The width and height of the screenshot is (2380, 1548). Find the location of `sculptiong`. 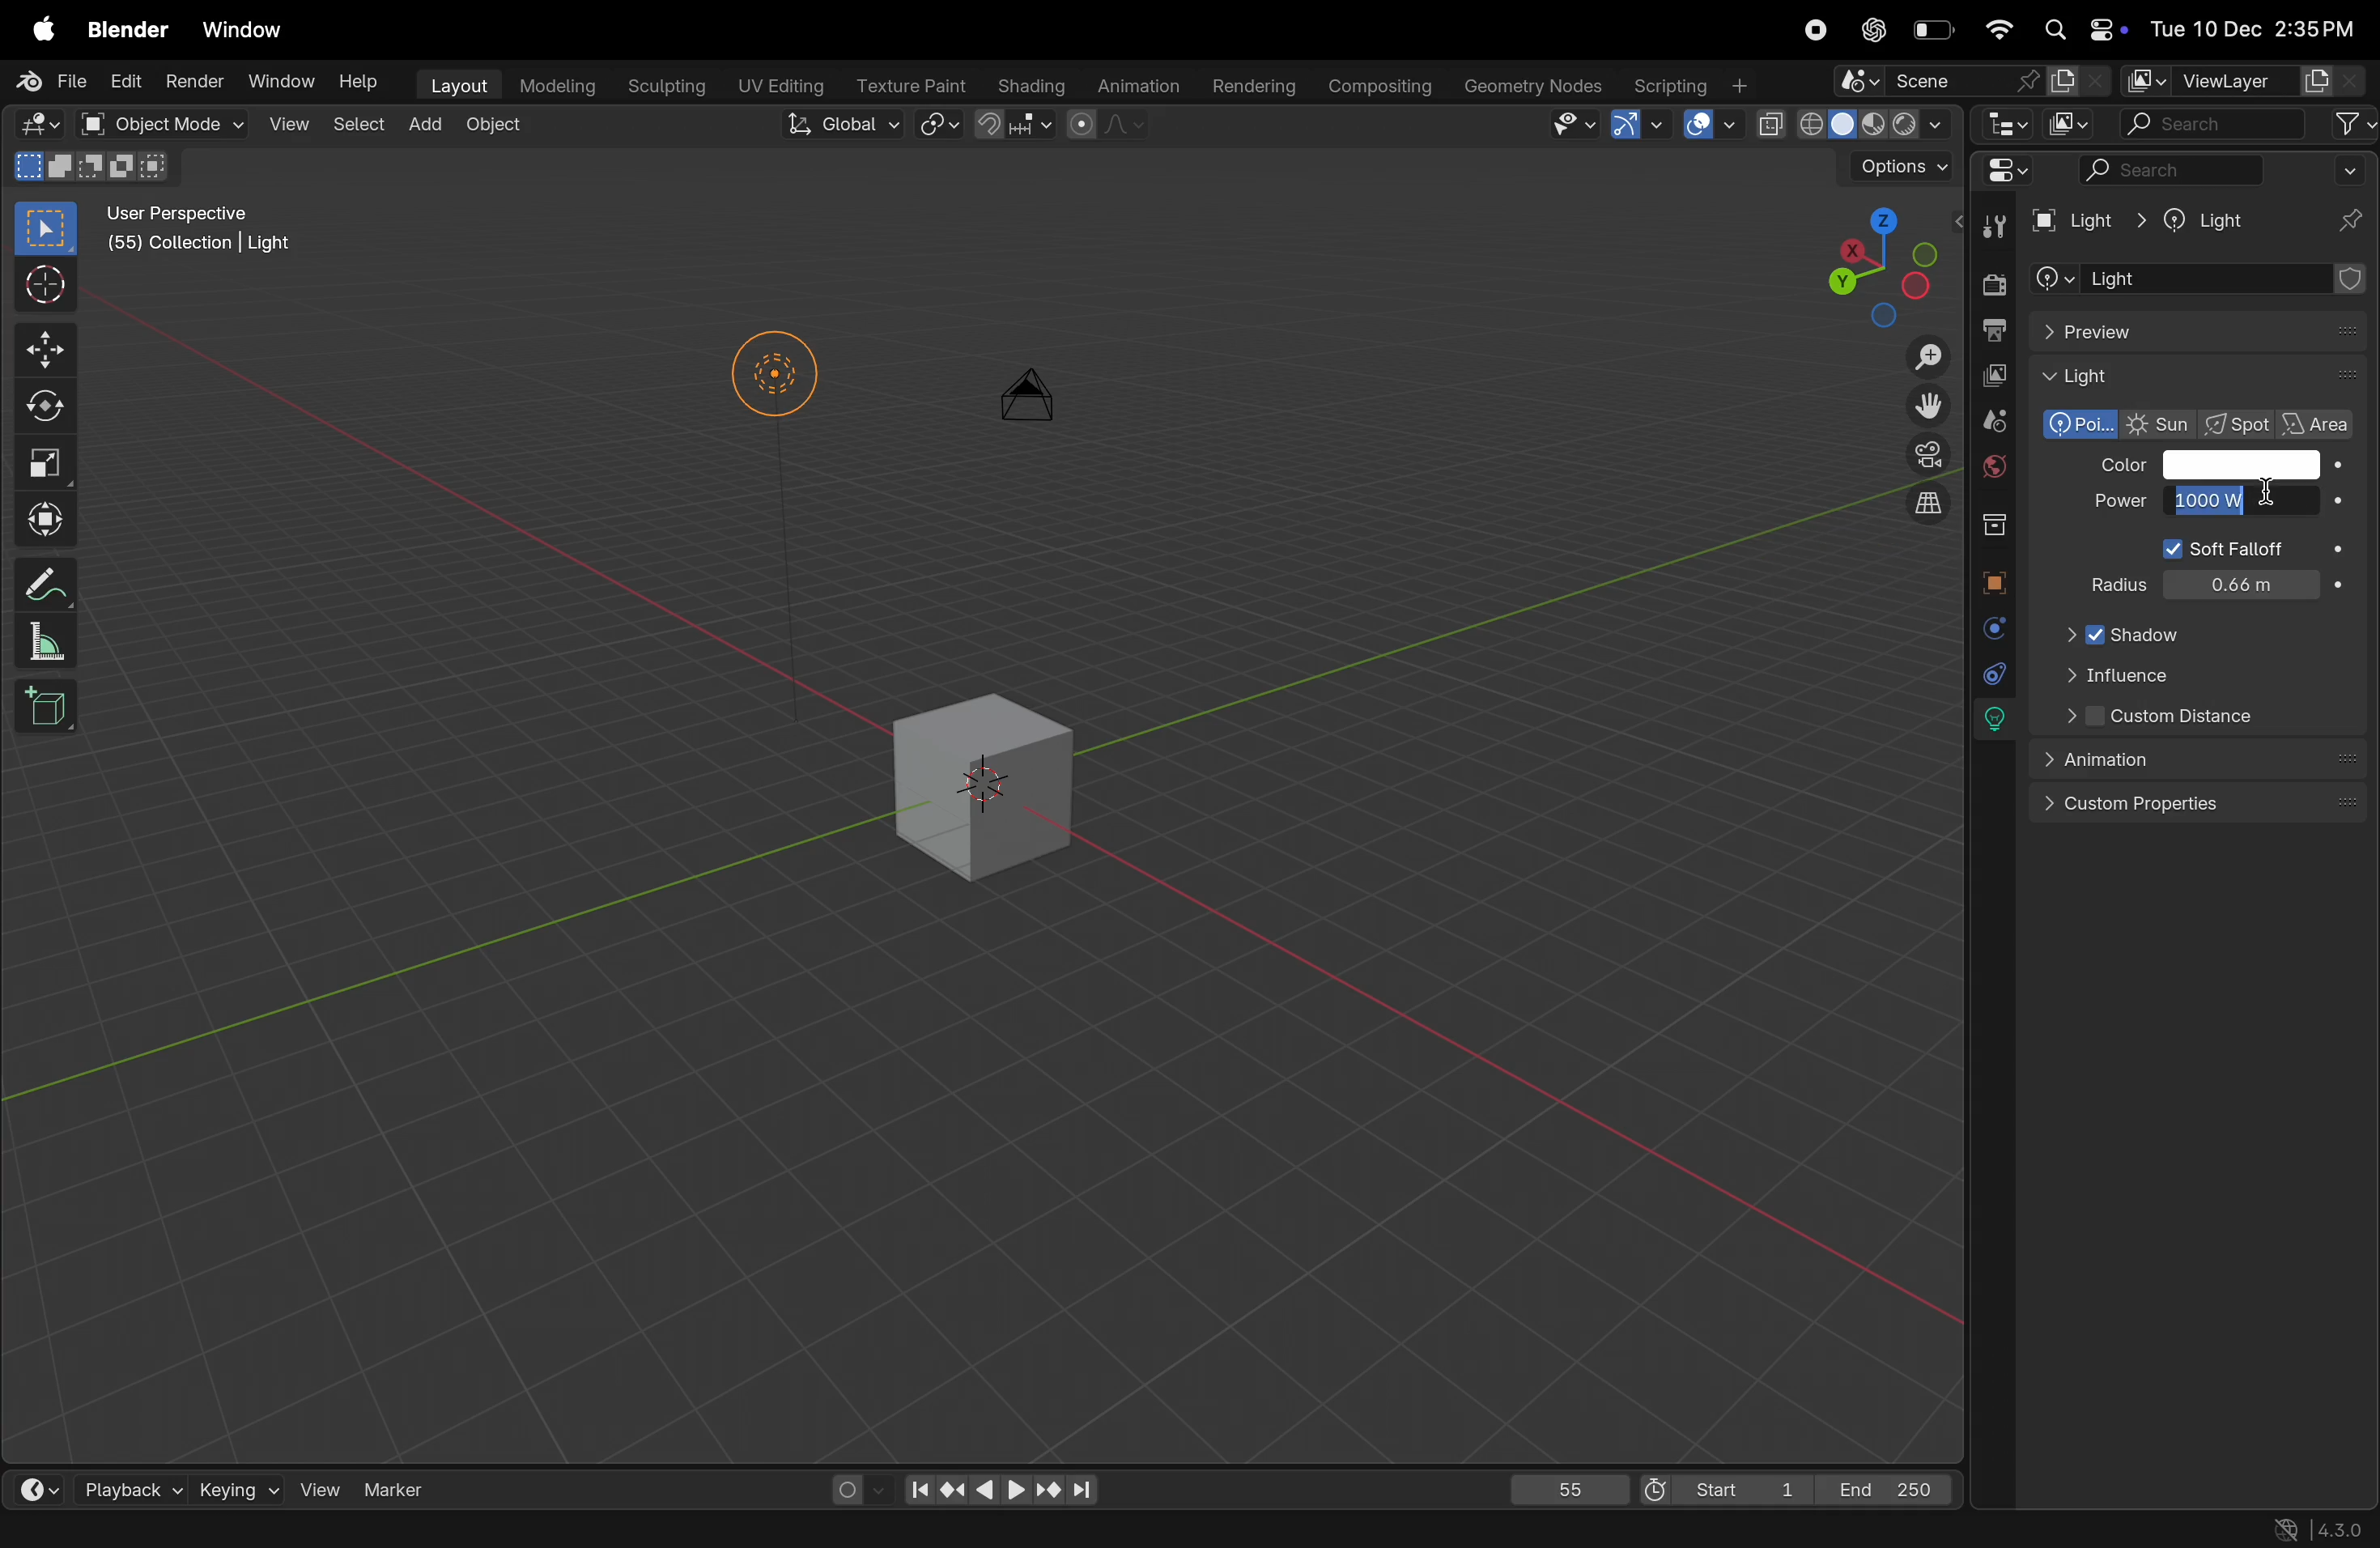

sculptiong is located at coordinates (665, 83).